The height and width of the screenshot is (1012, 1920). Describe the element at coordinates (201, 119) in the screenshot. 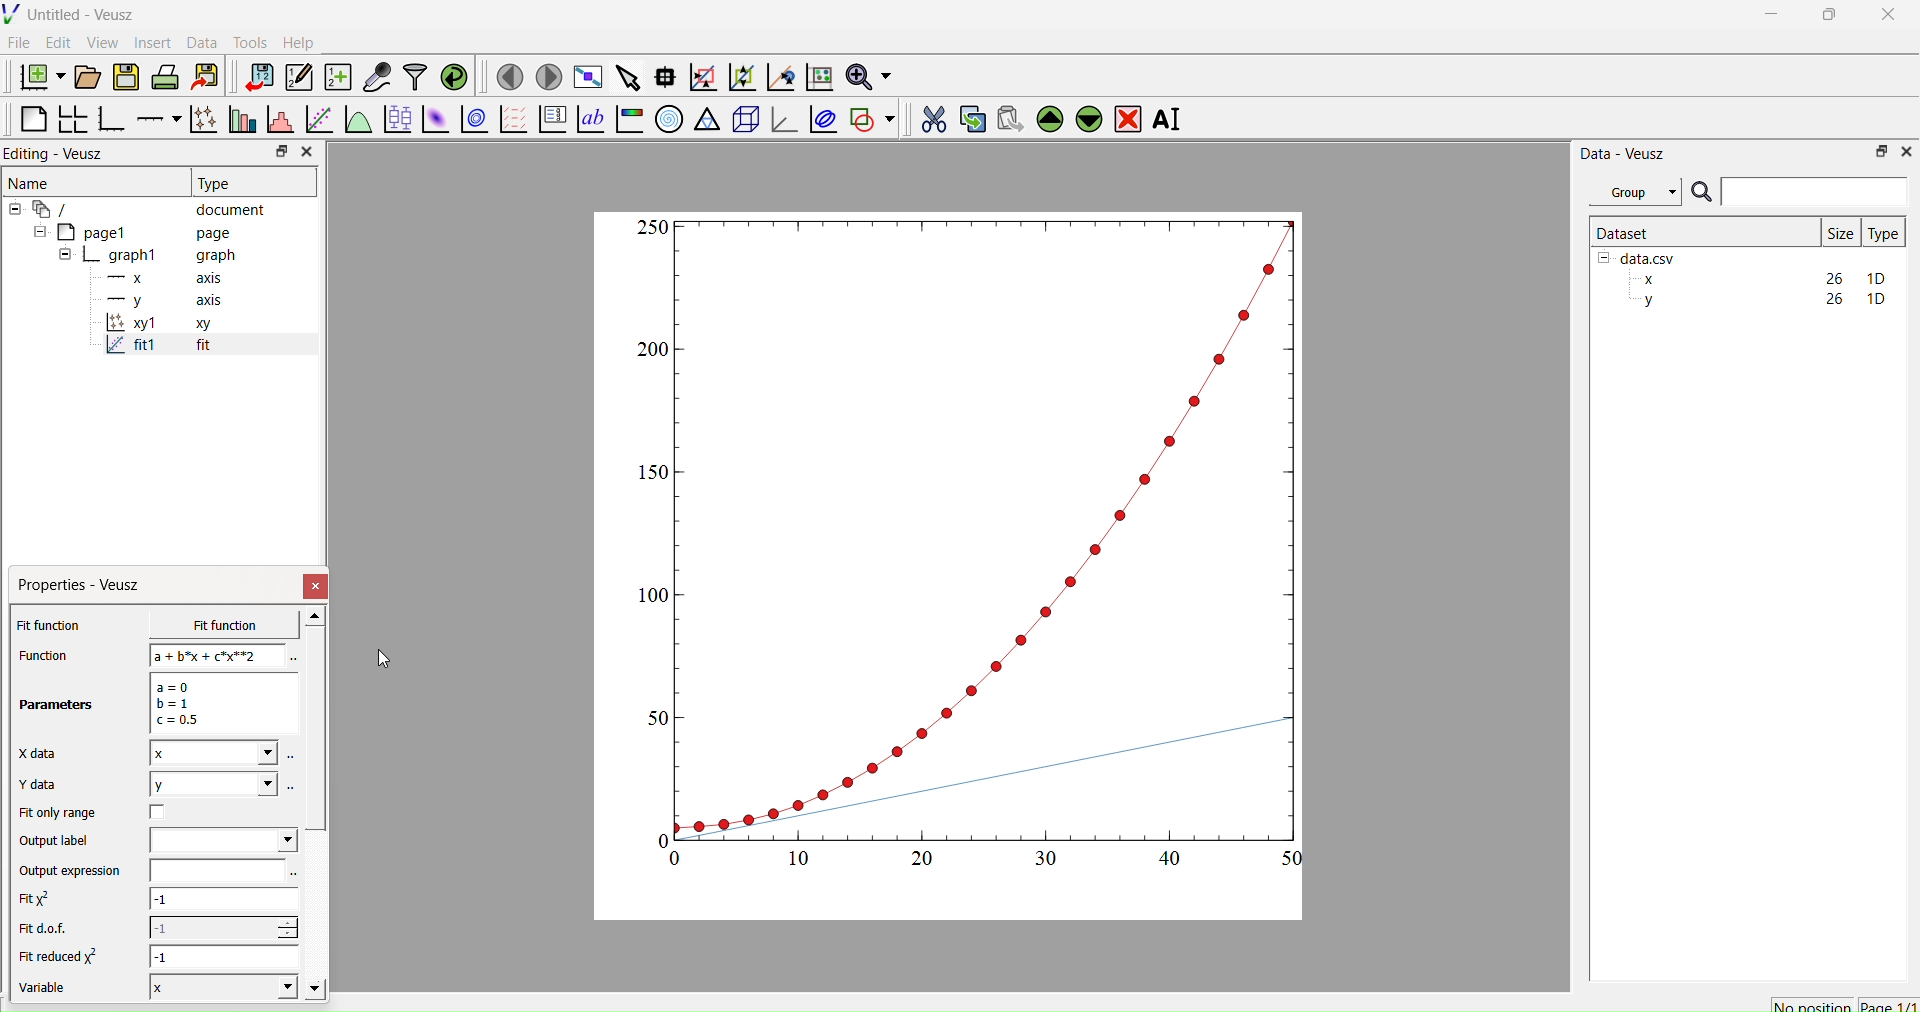

I see `Plot points with lines and errorbars` at that location.